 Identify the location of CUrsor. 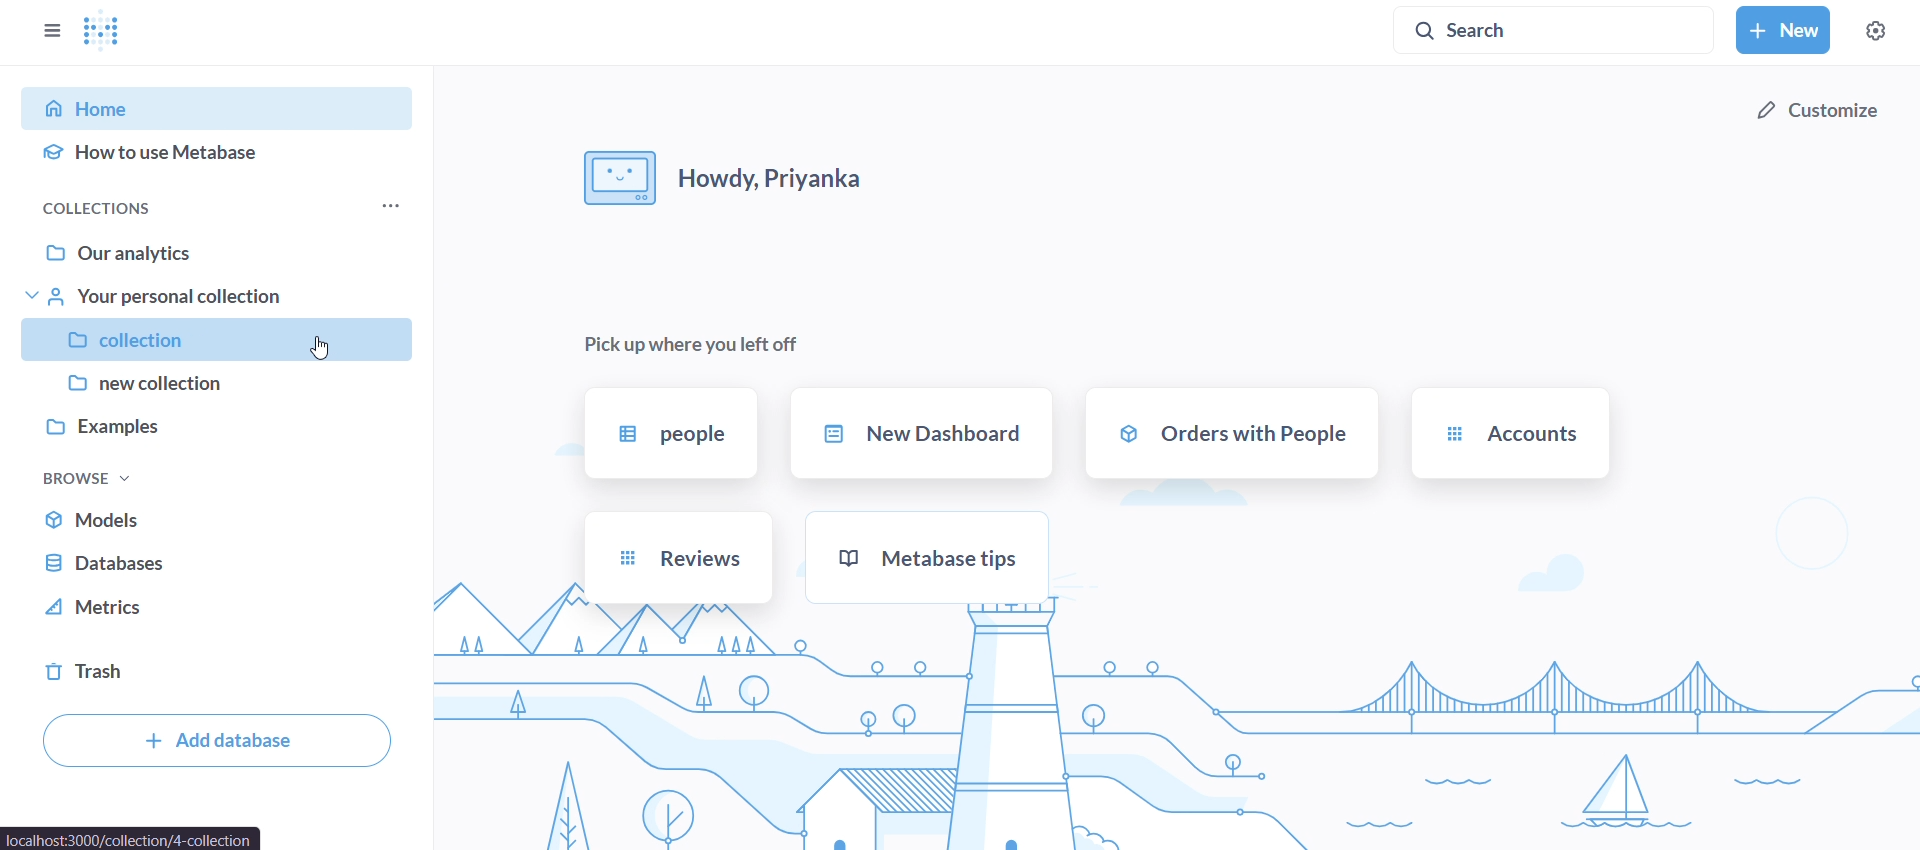
(324, 348).